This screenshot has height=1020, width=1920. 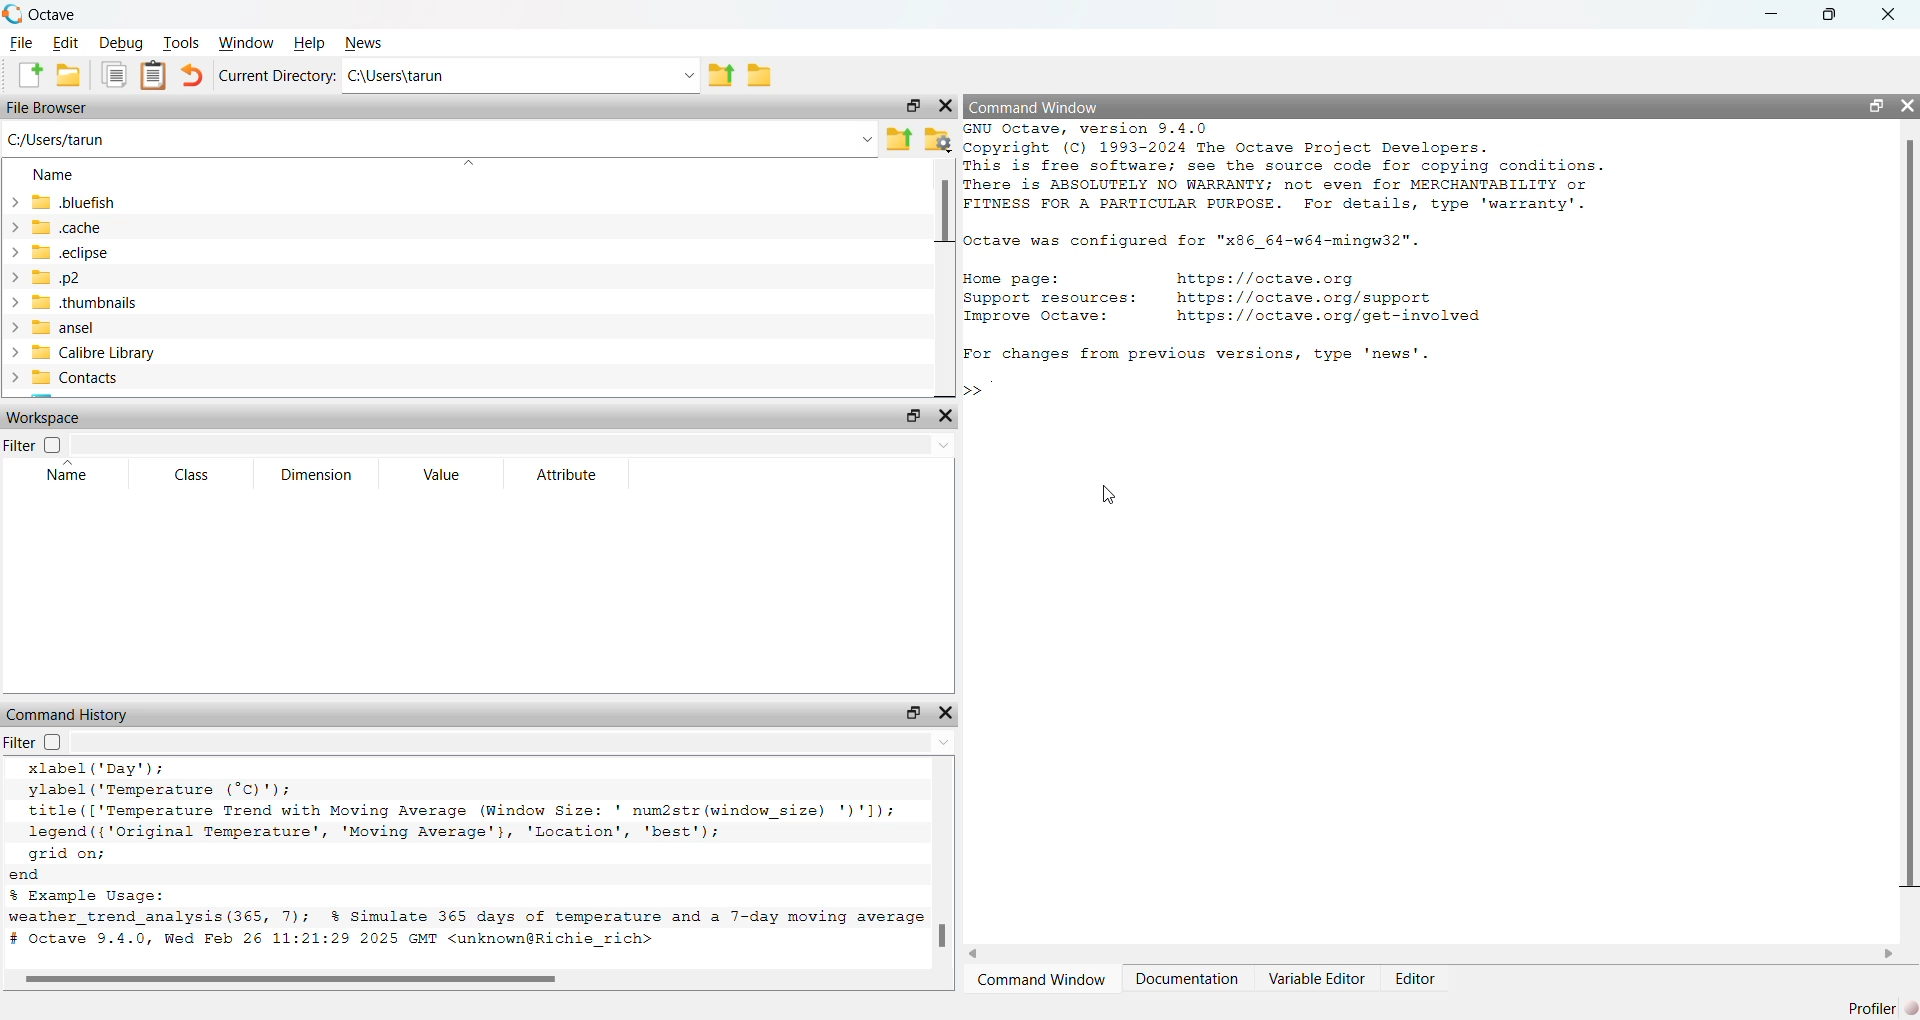 What do you see at coordinates (191, 78) in the screenshot?
I see `undo` at bounding box center [191, 78].